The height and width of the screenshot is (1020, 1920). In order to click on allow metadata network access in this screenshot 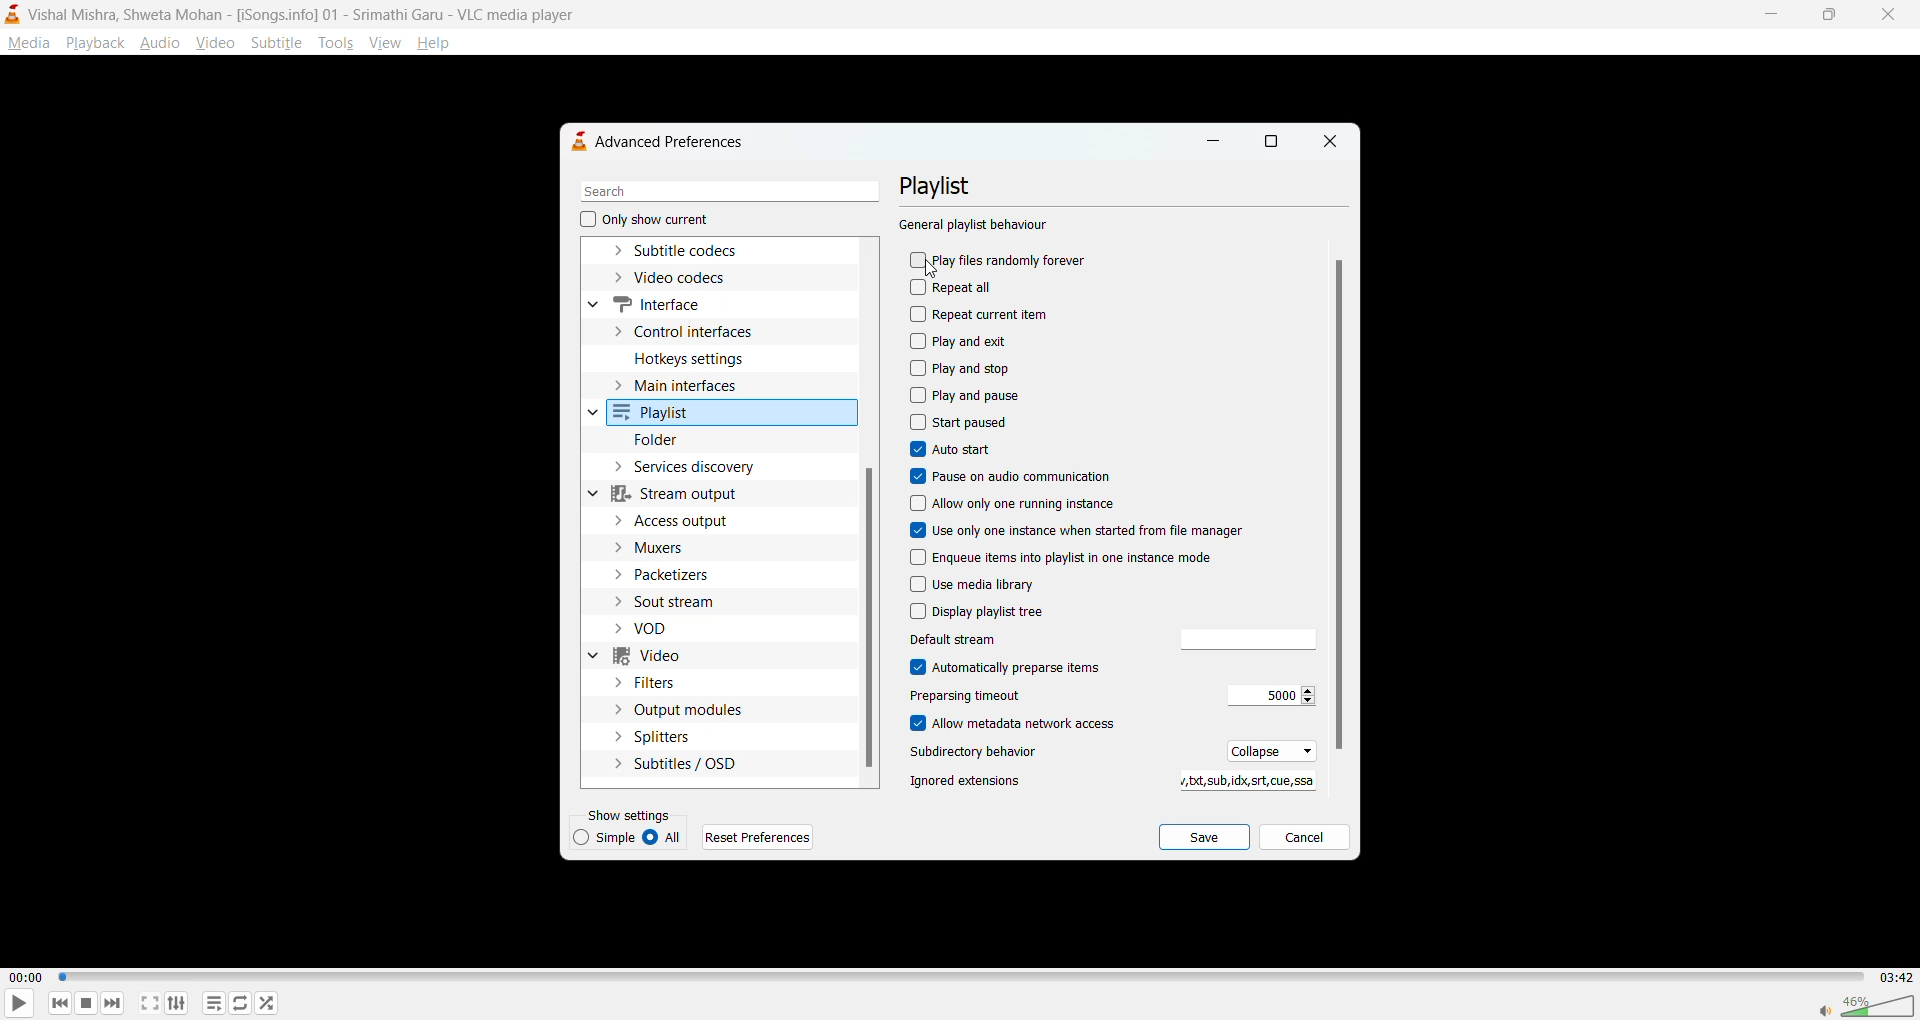, I will do `click(1028, 725)`.